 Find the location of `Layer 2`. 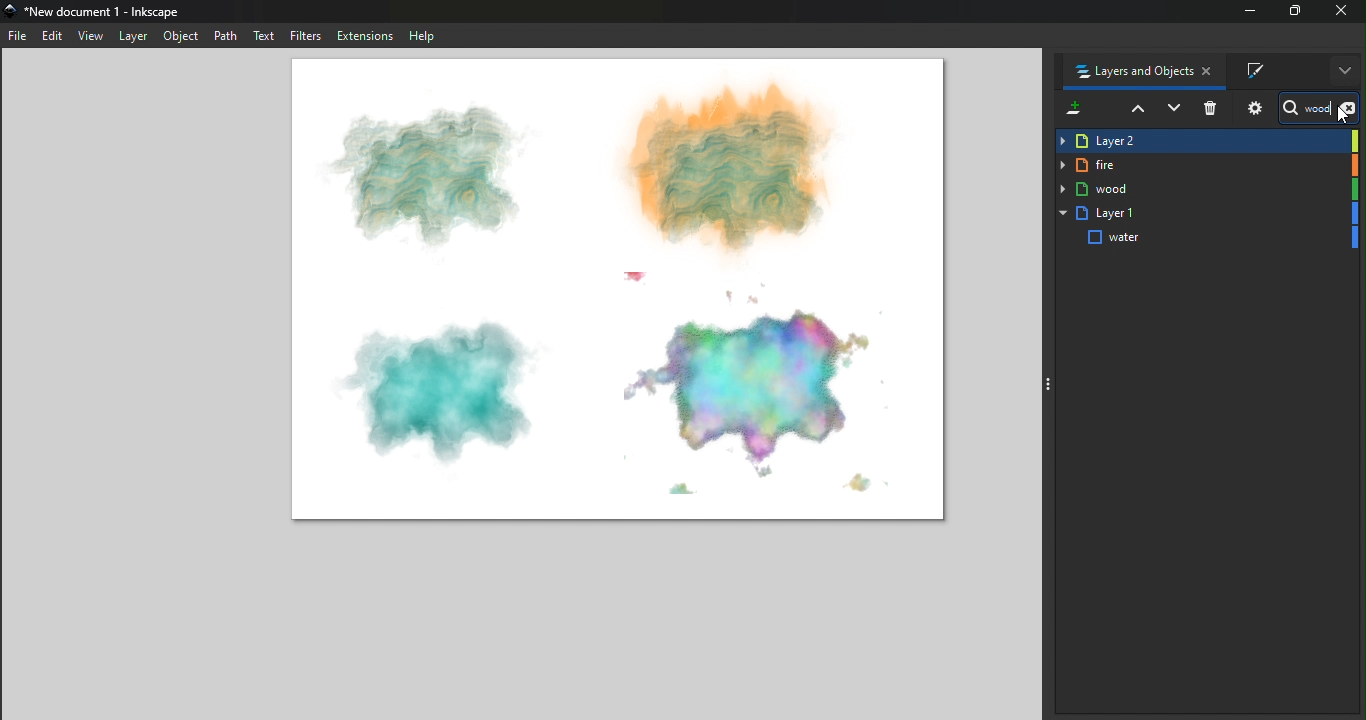

Layer 2 is located at coordinates (1206, 142).